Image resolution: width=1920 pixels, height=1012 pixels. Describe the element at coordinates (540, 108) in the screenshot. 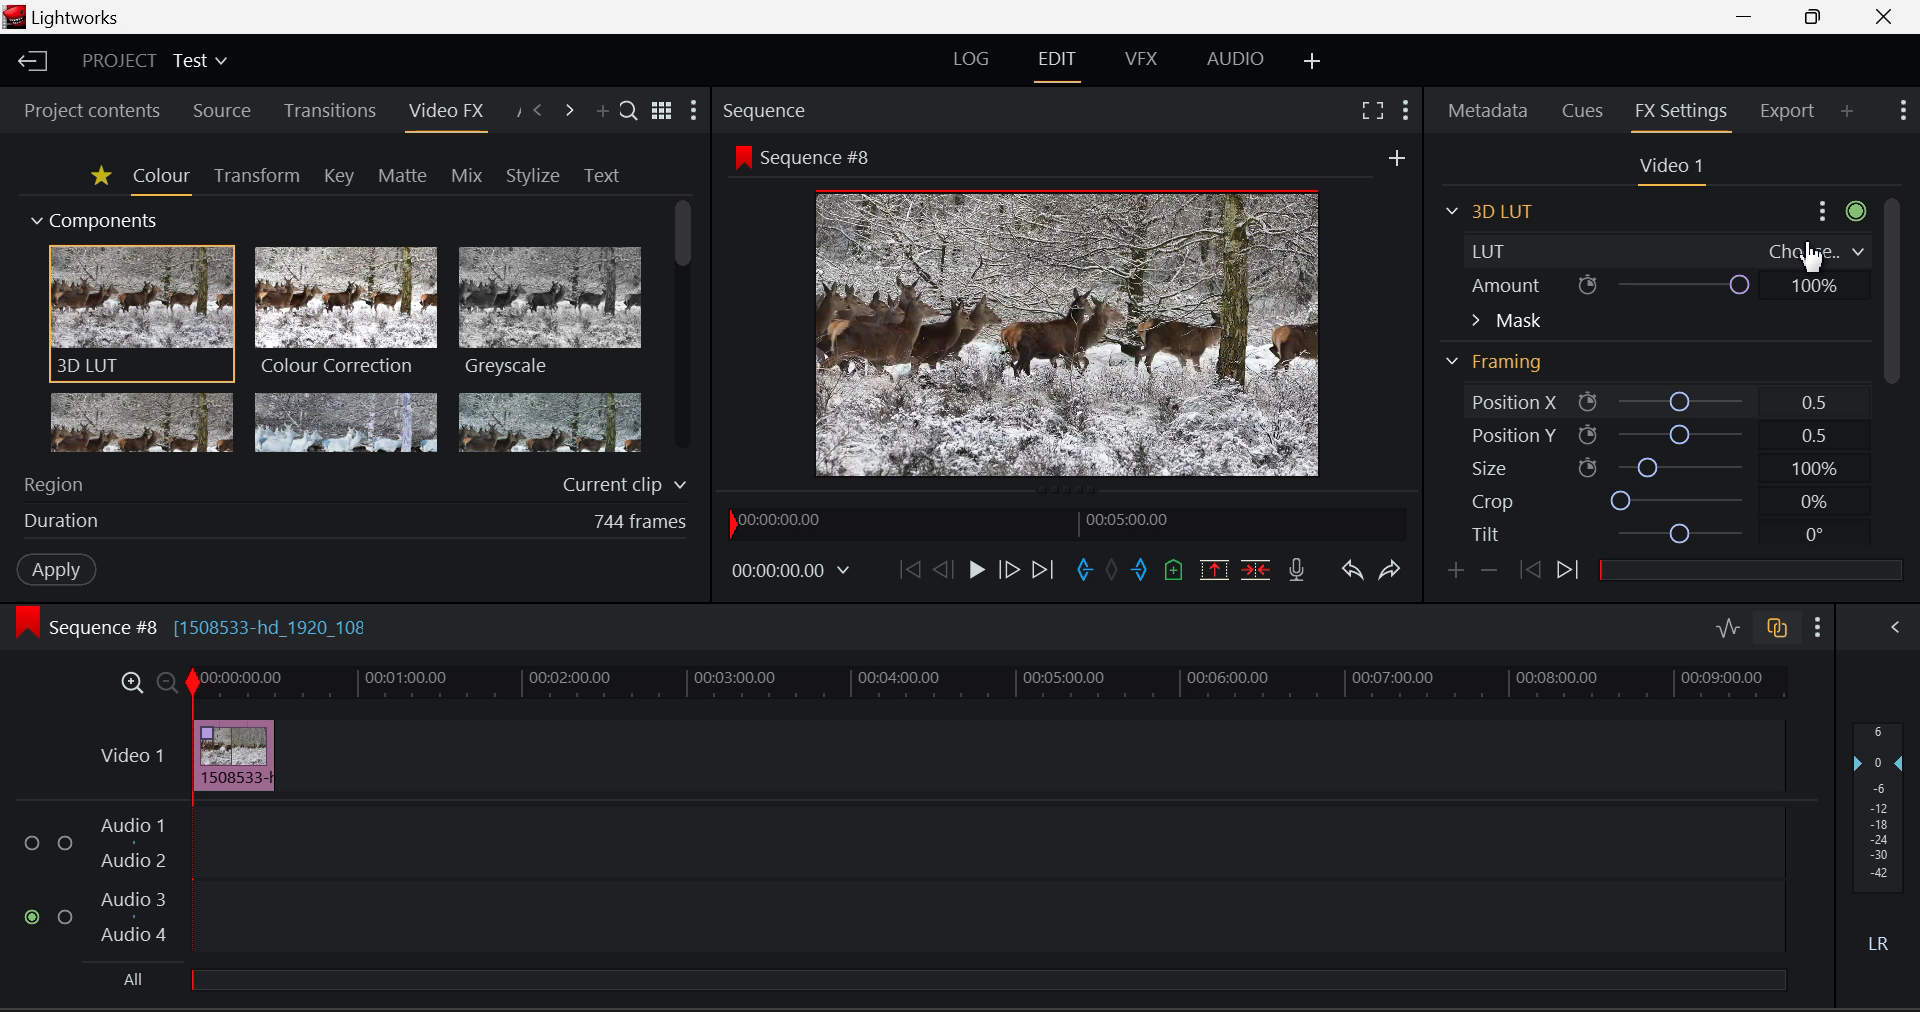

I see `Previous Panel` at that location.